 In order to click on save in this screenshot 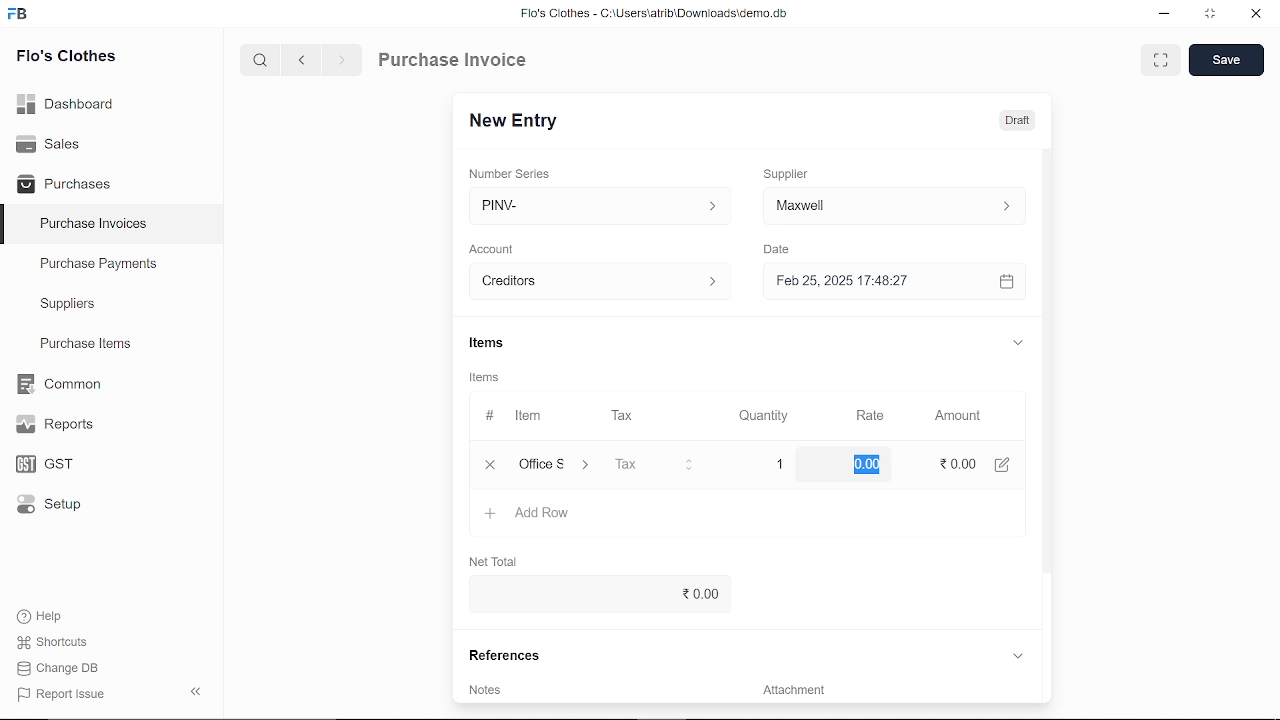, I will do `click(1226, 61)`.